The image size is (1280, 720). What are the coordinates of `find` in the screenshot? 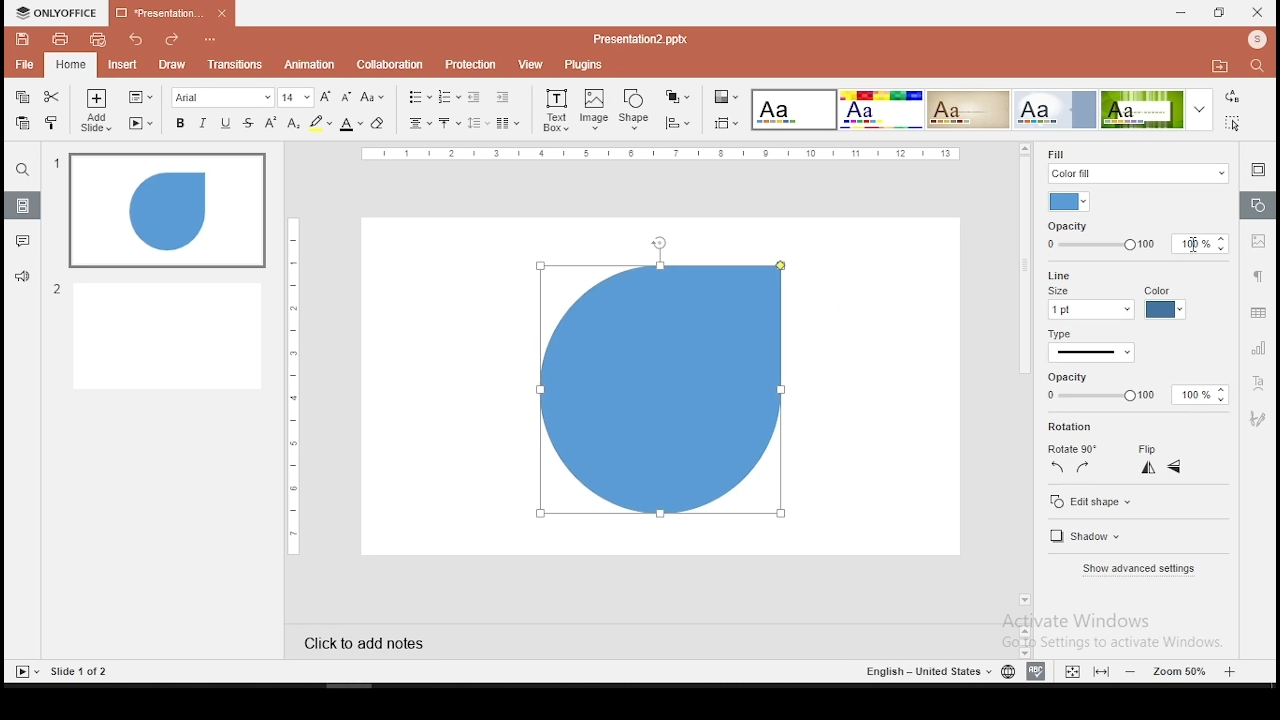 It's located at (1257, 65).